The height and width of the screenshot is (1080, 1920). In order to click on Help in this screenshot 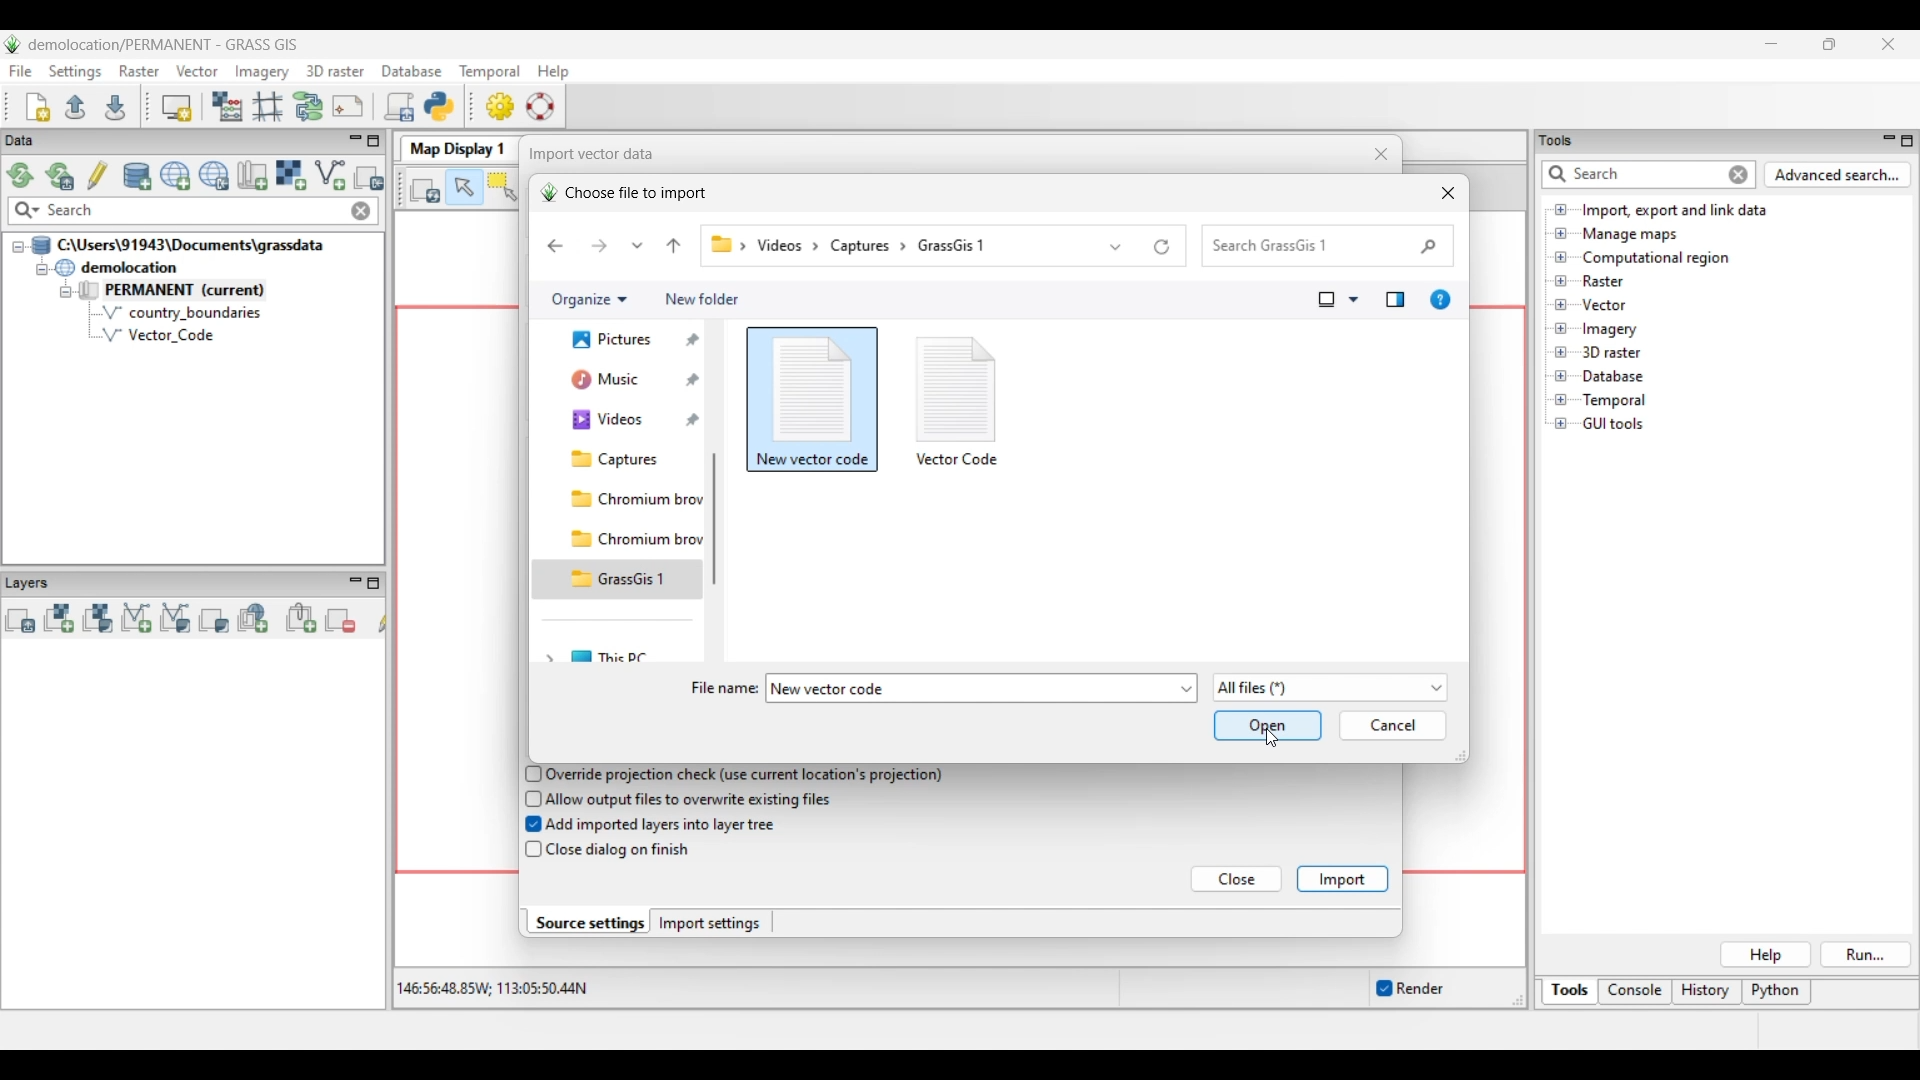, I will do `click(1765, 955)`.